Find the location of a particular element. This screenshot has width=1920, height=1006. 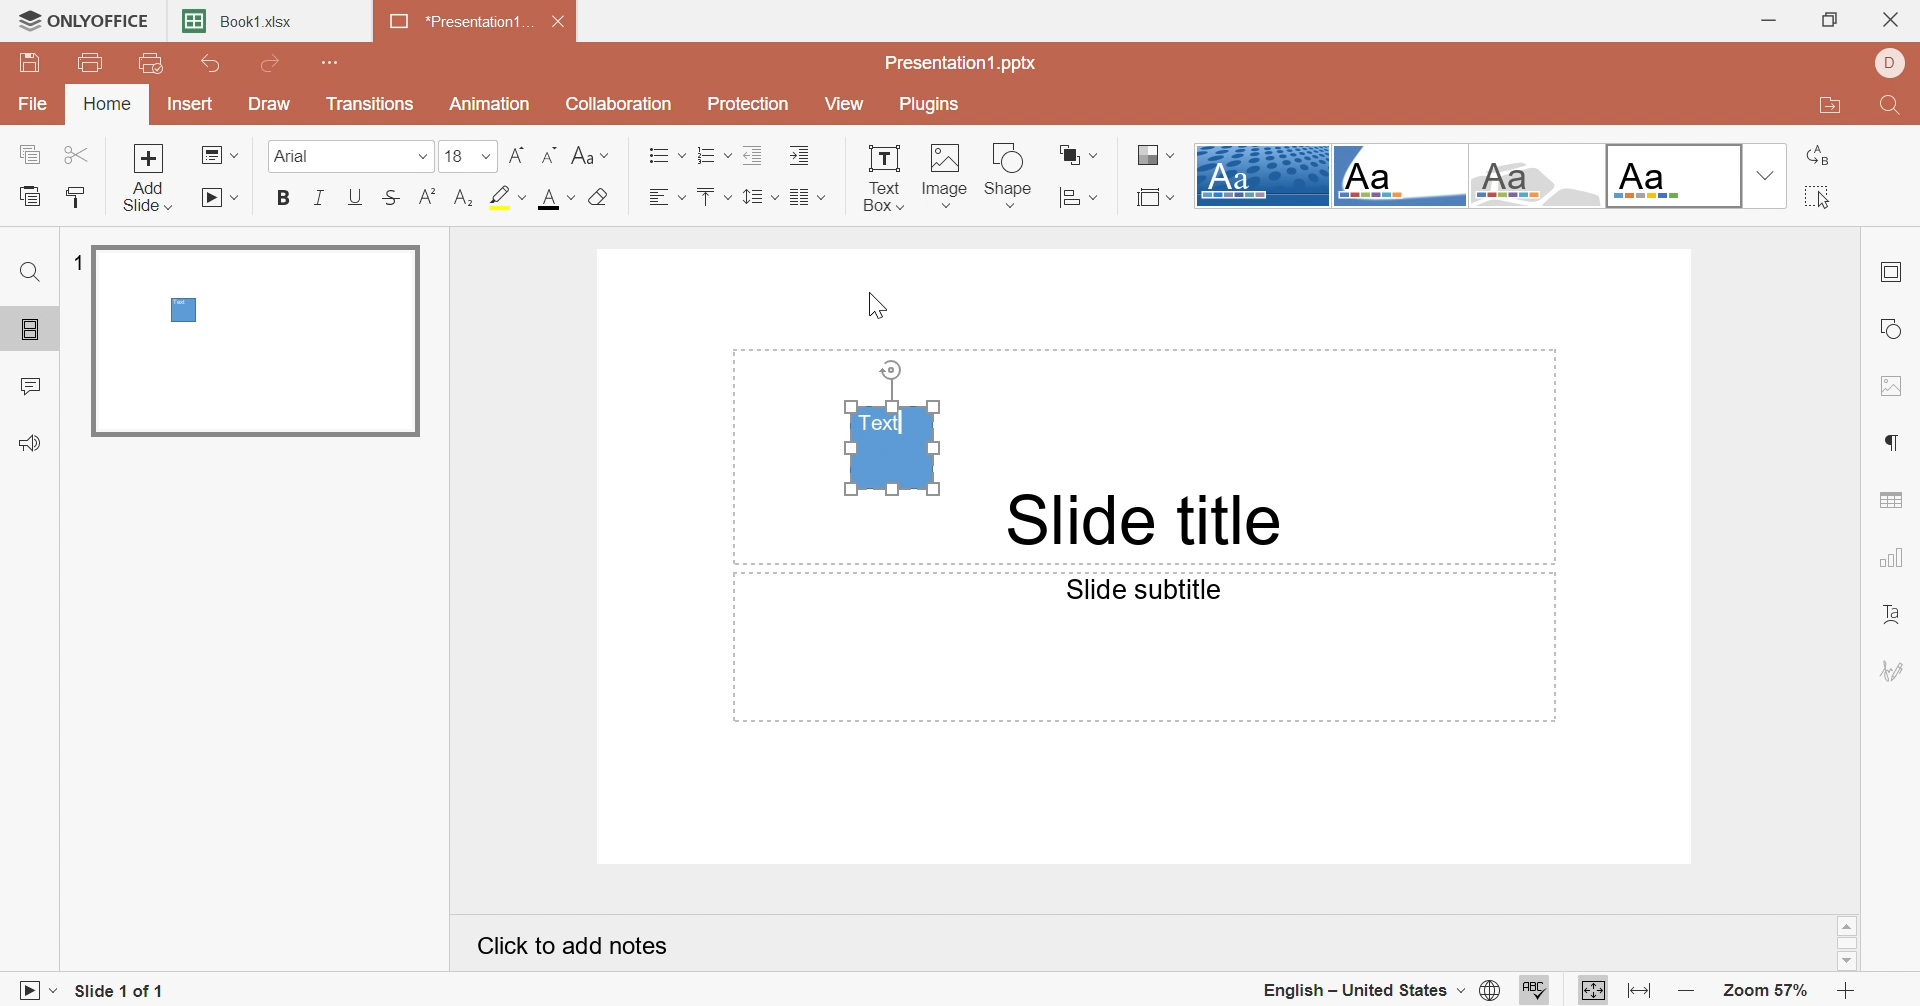

Find is located at coordinates (1888, 109).